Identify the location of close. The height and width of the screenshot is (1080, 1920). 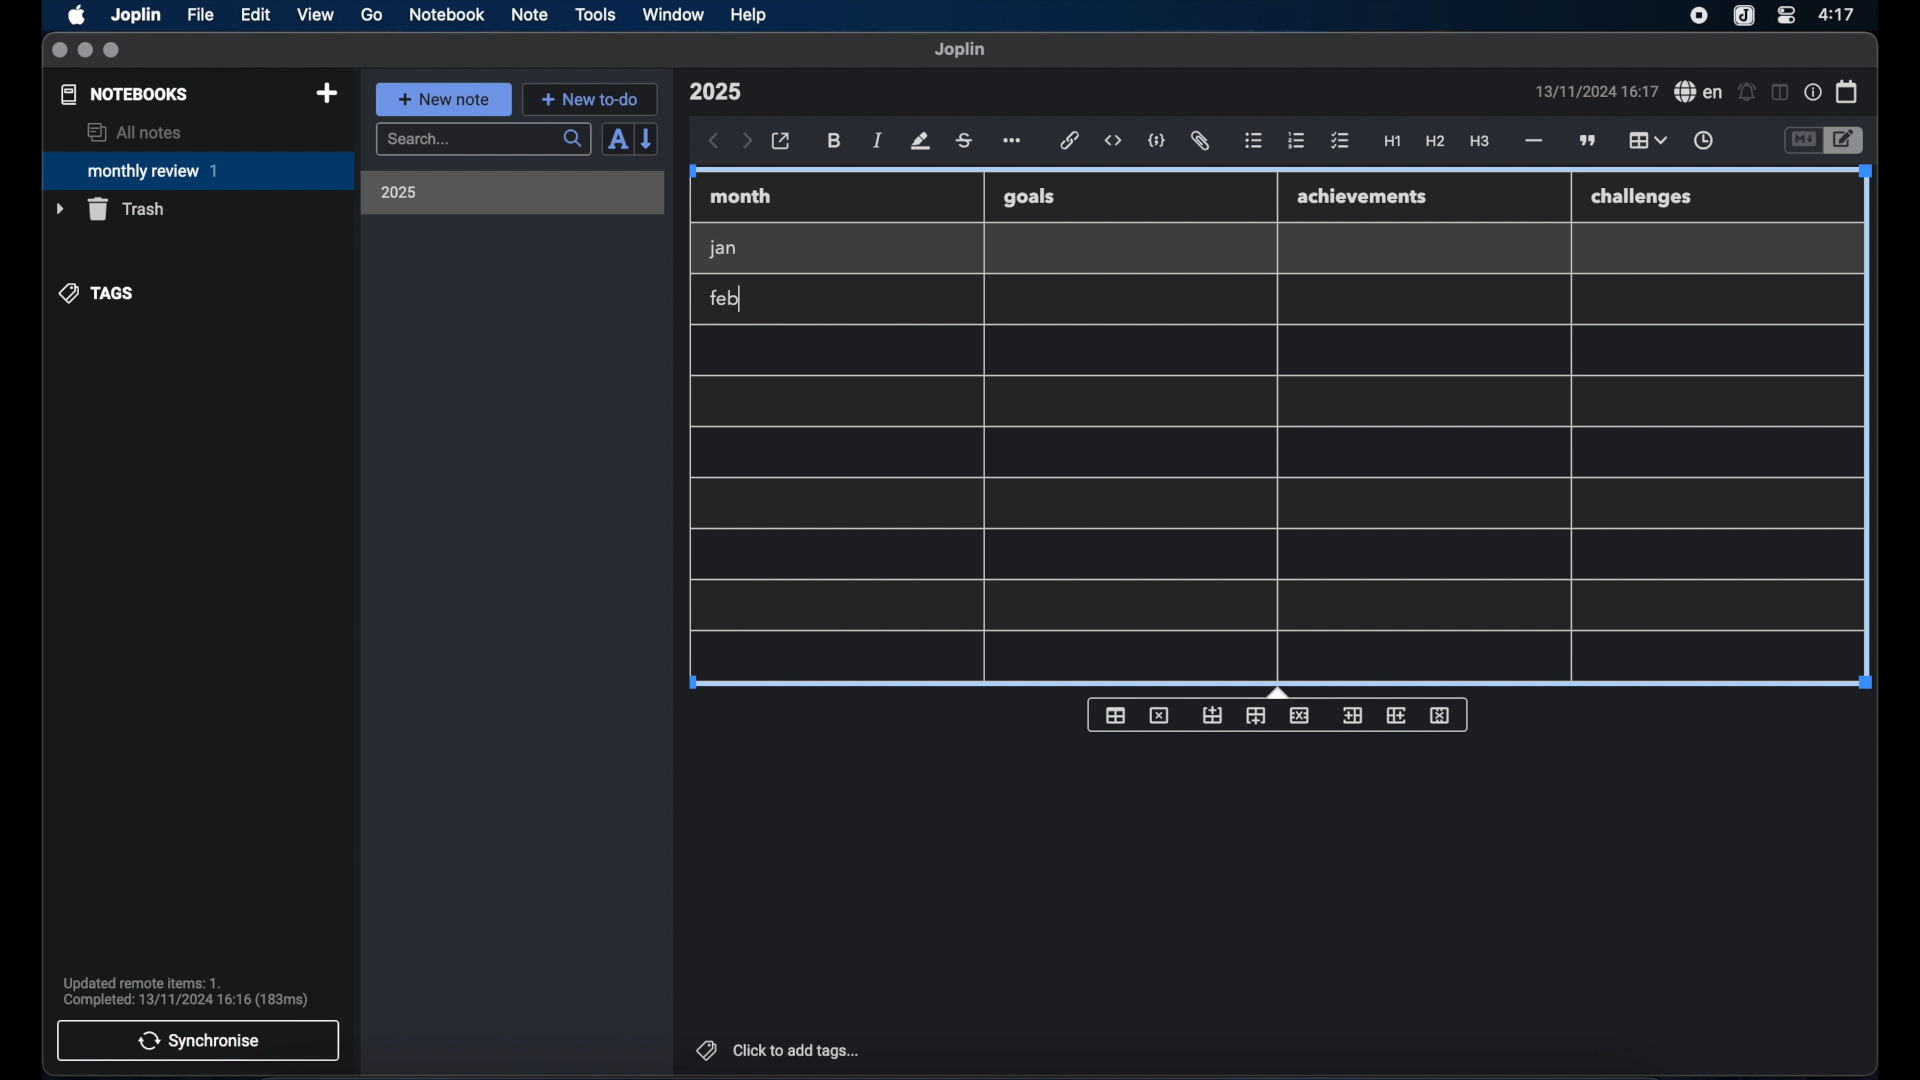
(59, 51).